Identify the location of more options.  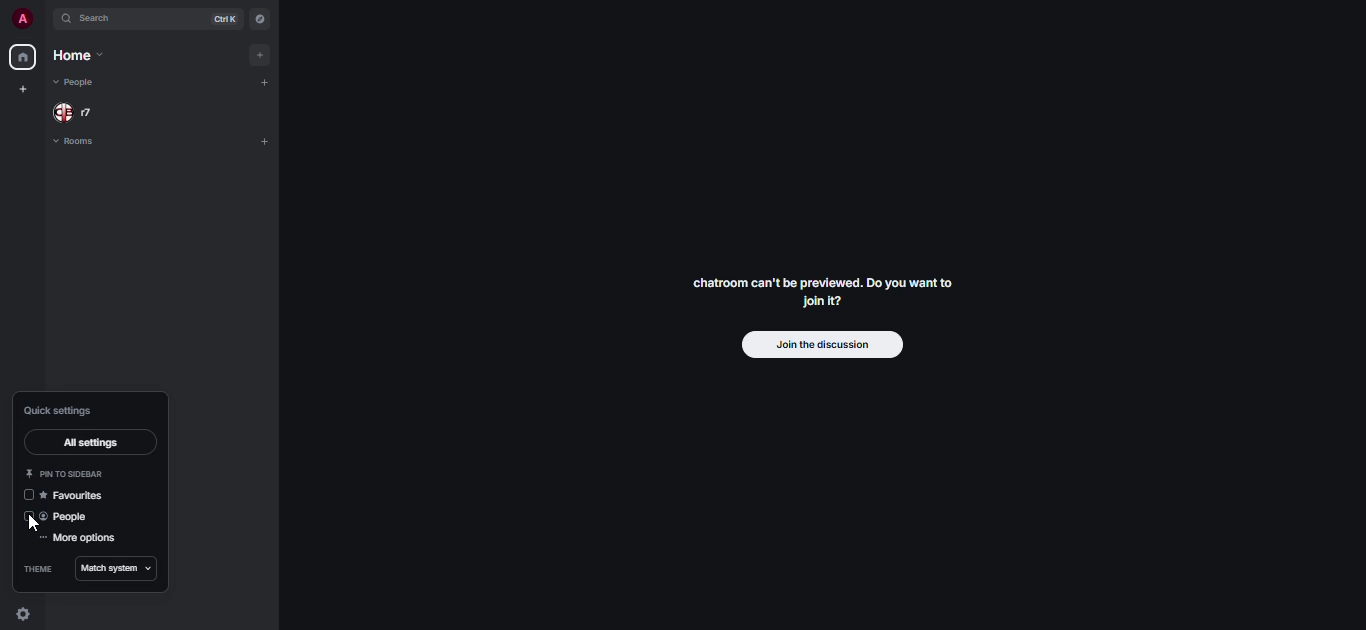
(79, 539).